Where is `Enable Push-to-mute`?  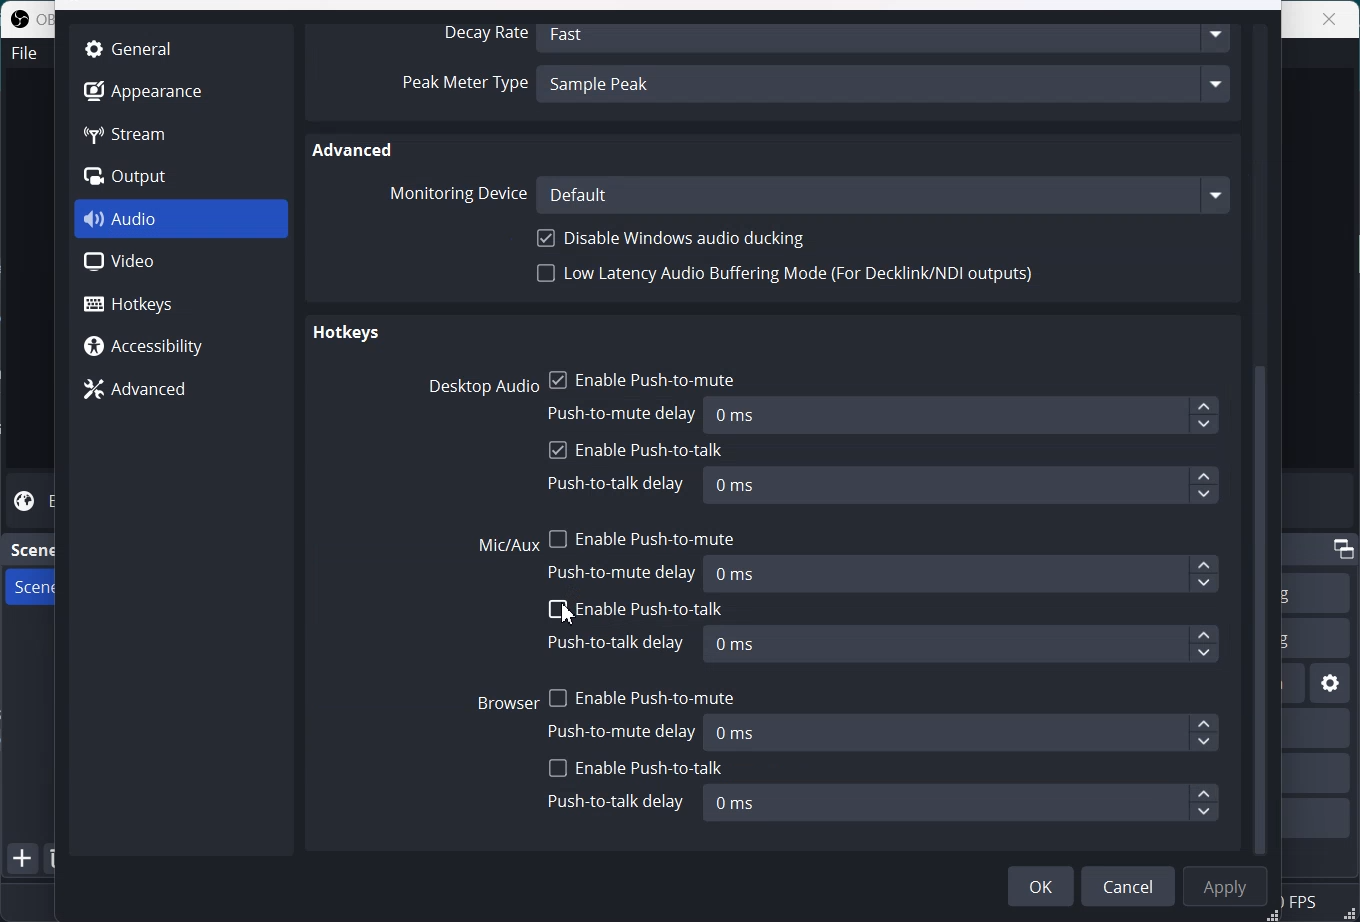
Enable Push-to-mute is located at coordinates (641, 694).